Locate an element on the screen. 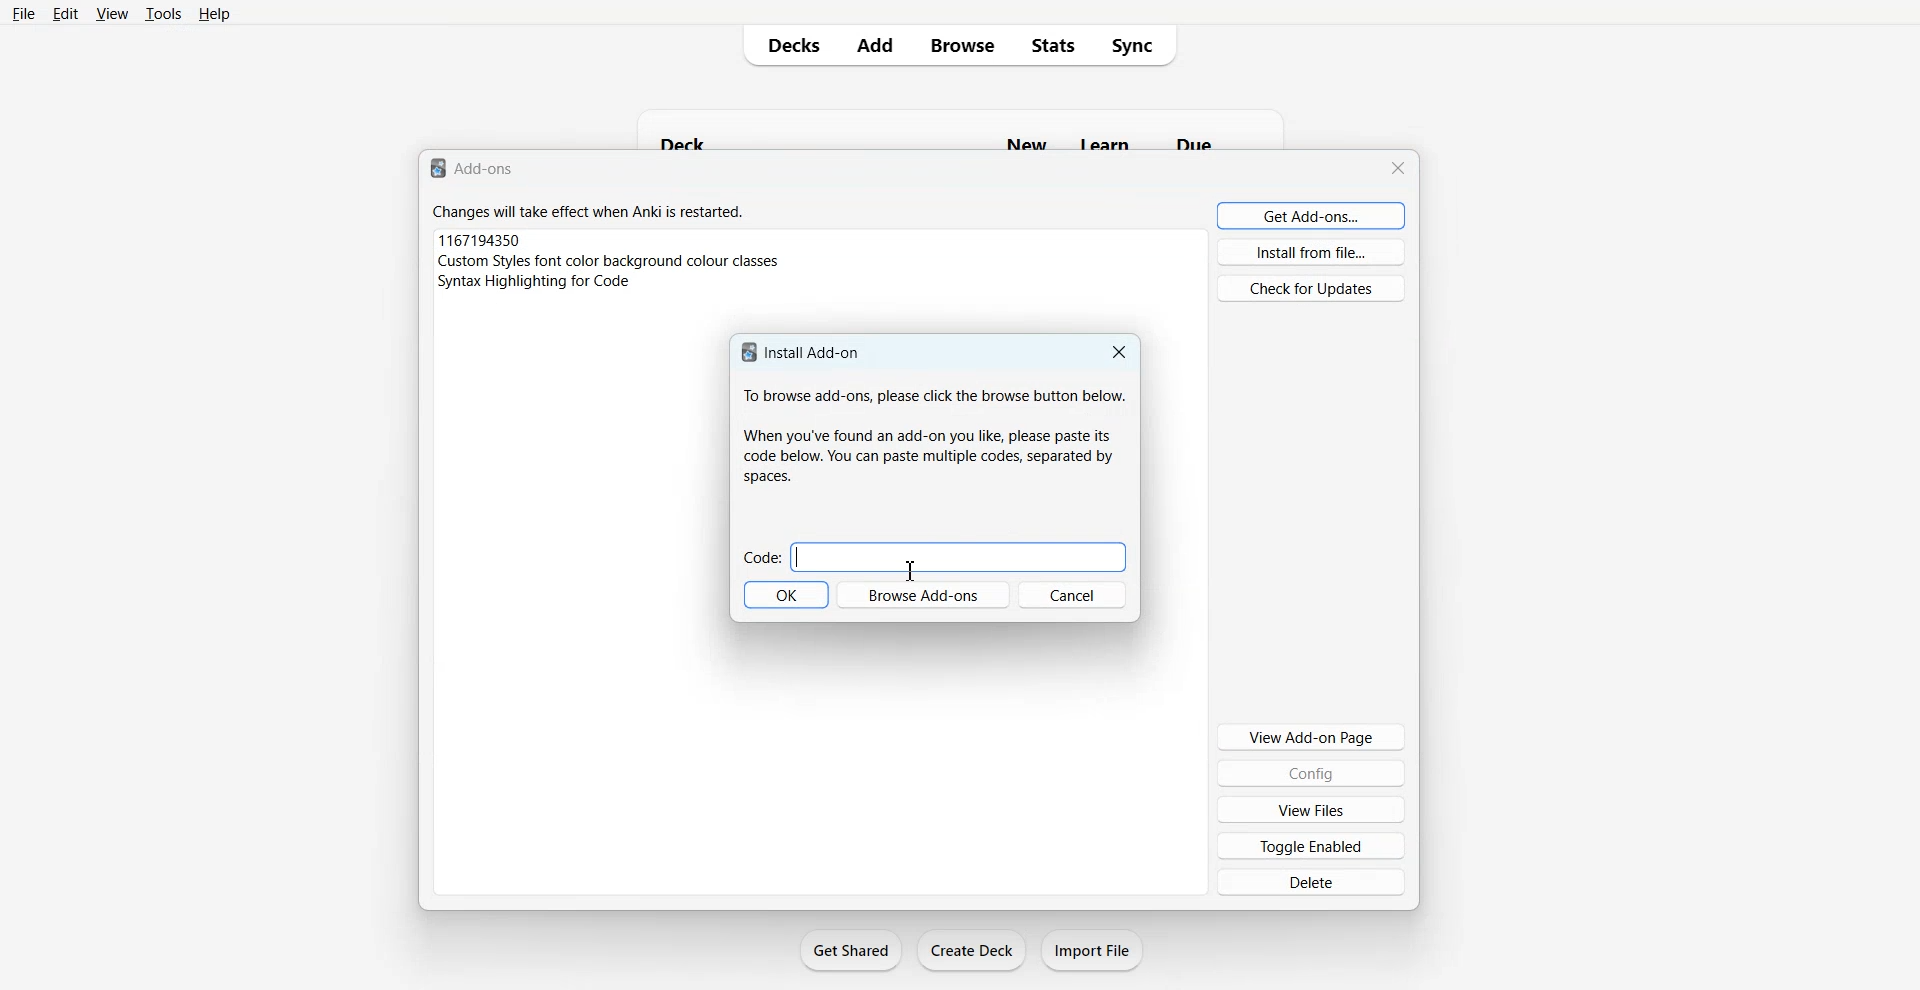  Add is located at coordinates (876, 45).